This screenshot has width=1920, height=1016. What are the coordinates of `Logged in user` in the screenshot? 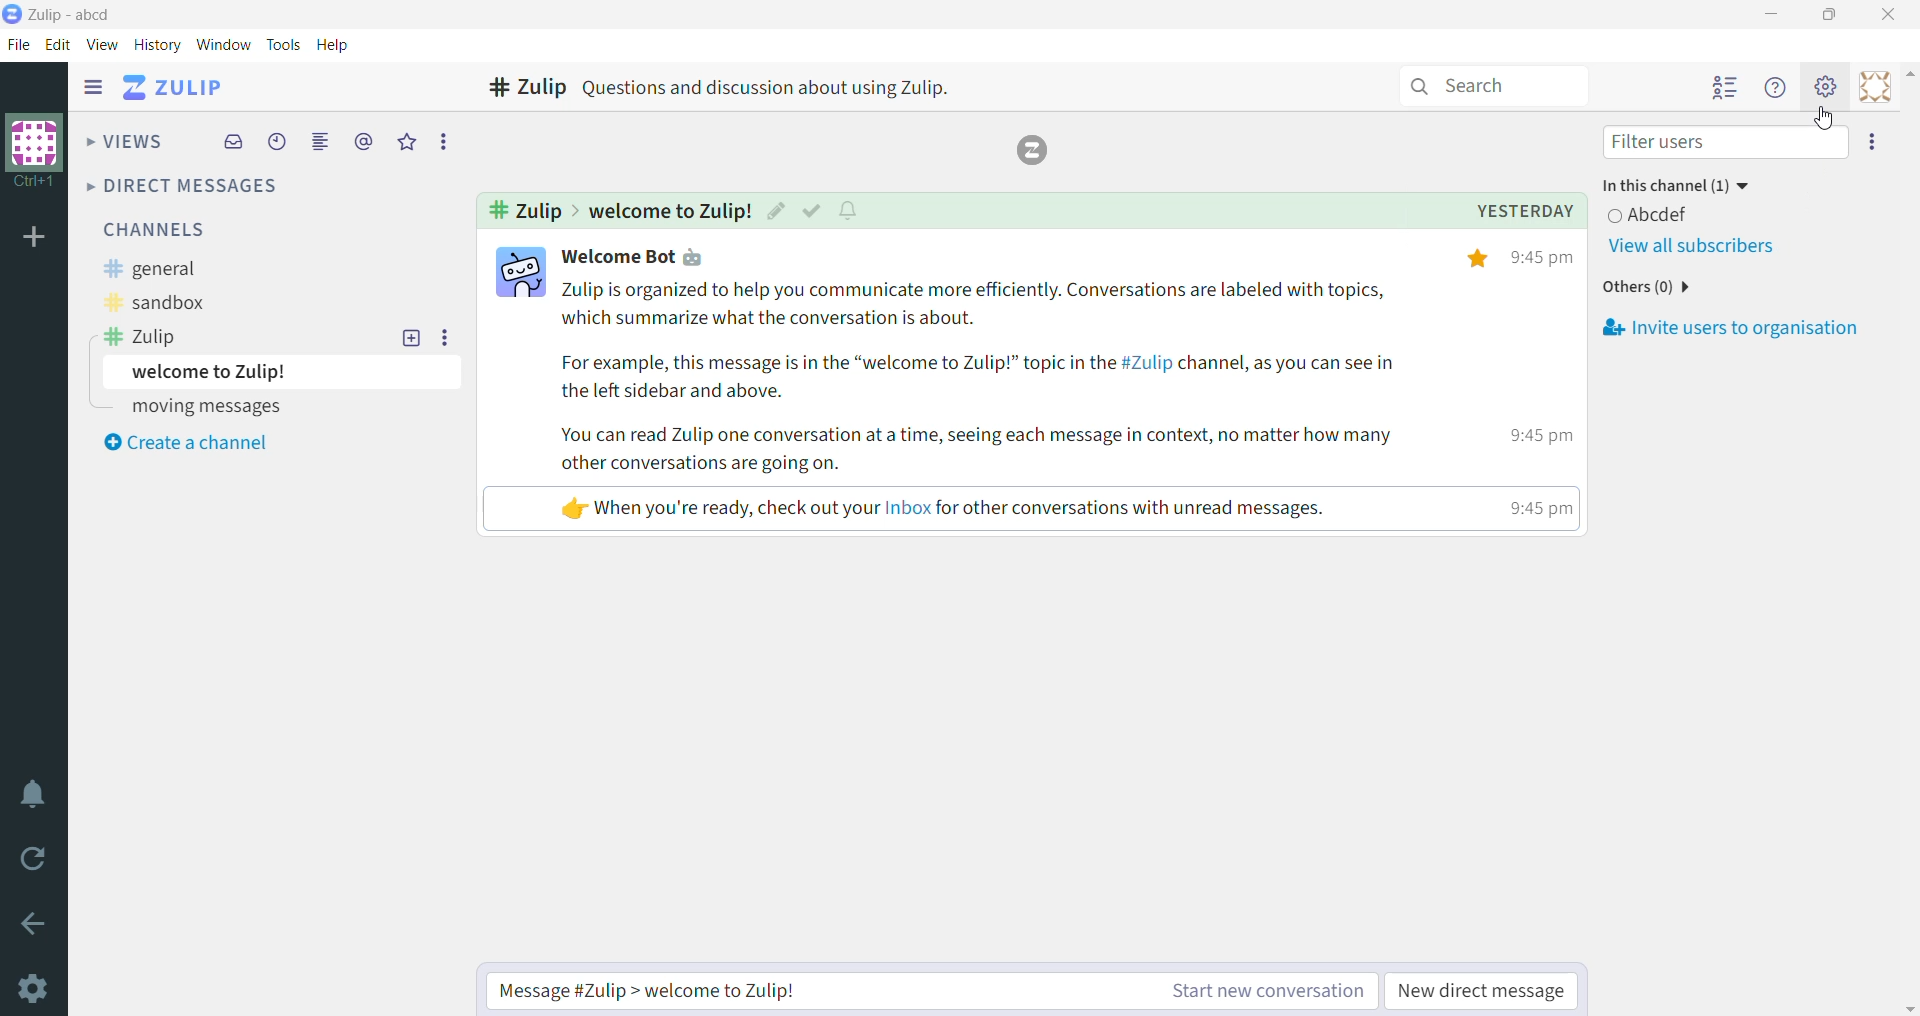 It's located at (1661, 214).